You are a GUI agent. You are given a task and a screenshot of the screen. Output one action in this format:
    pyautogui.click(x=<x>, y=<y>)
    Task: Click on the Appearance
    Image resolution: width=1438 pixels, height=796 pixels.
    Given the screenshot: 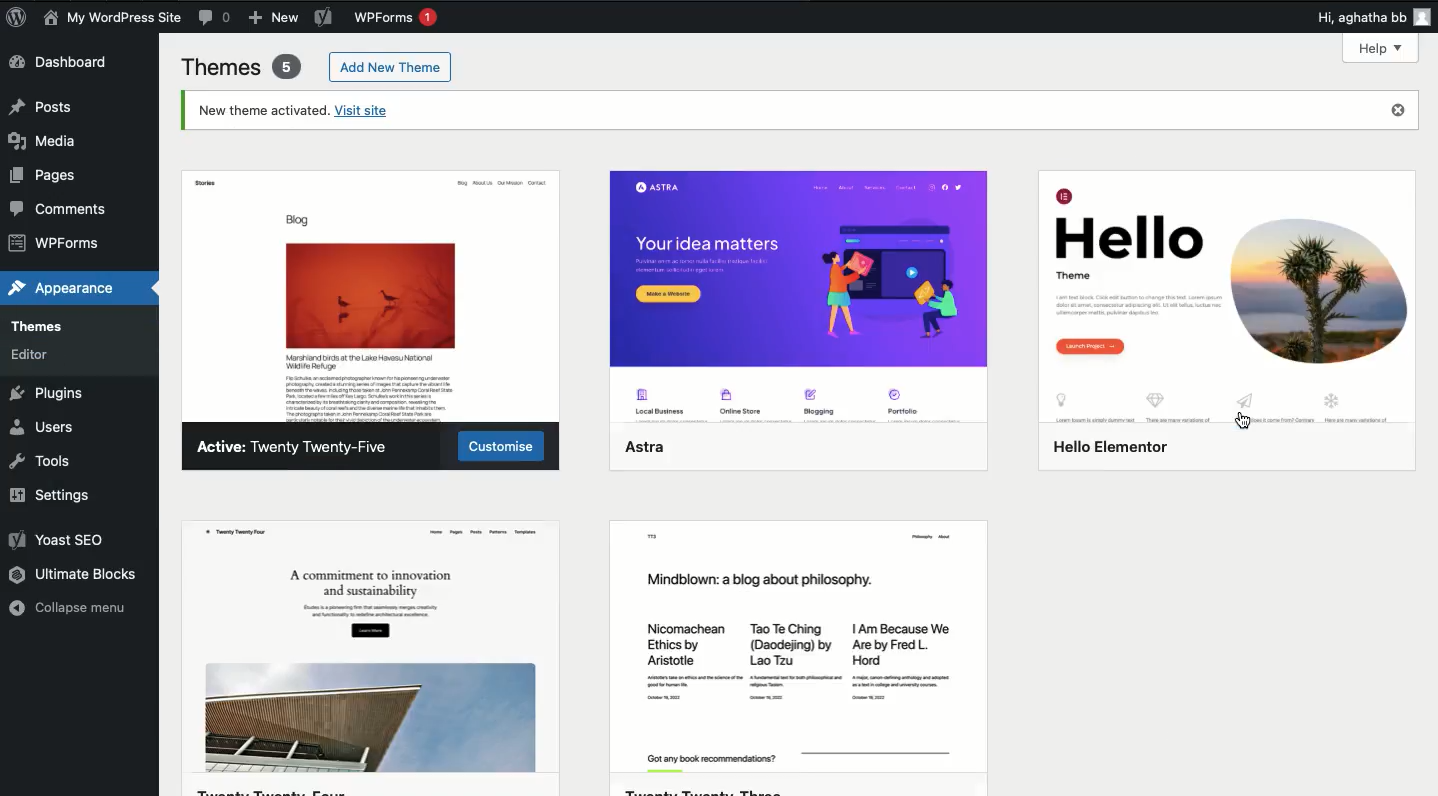 What is the action you would take?
    pyautogui.click(x=60, y=286)
    